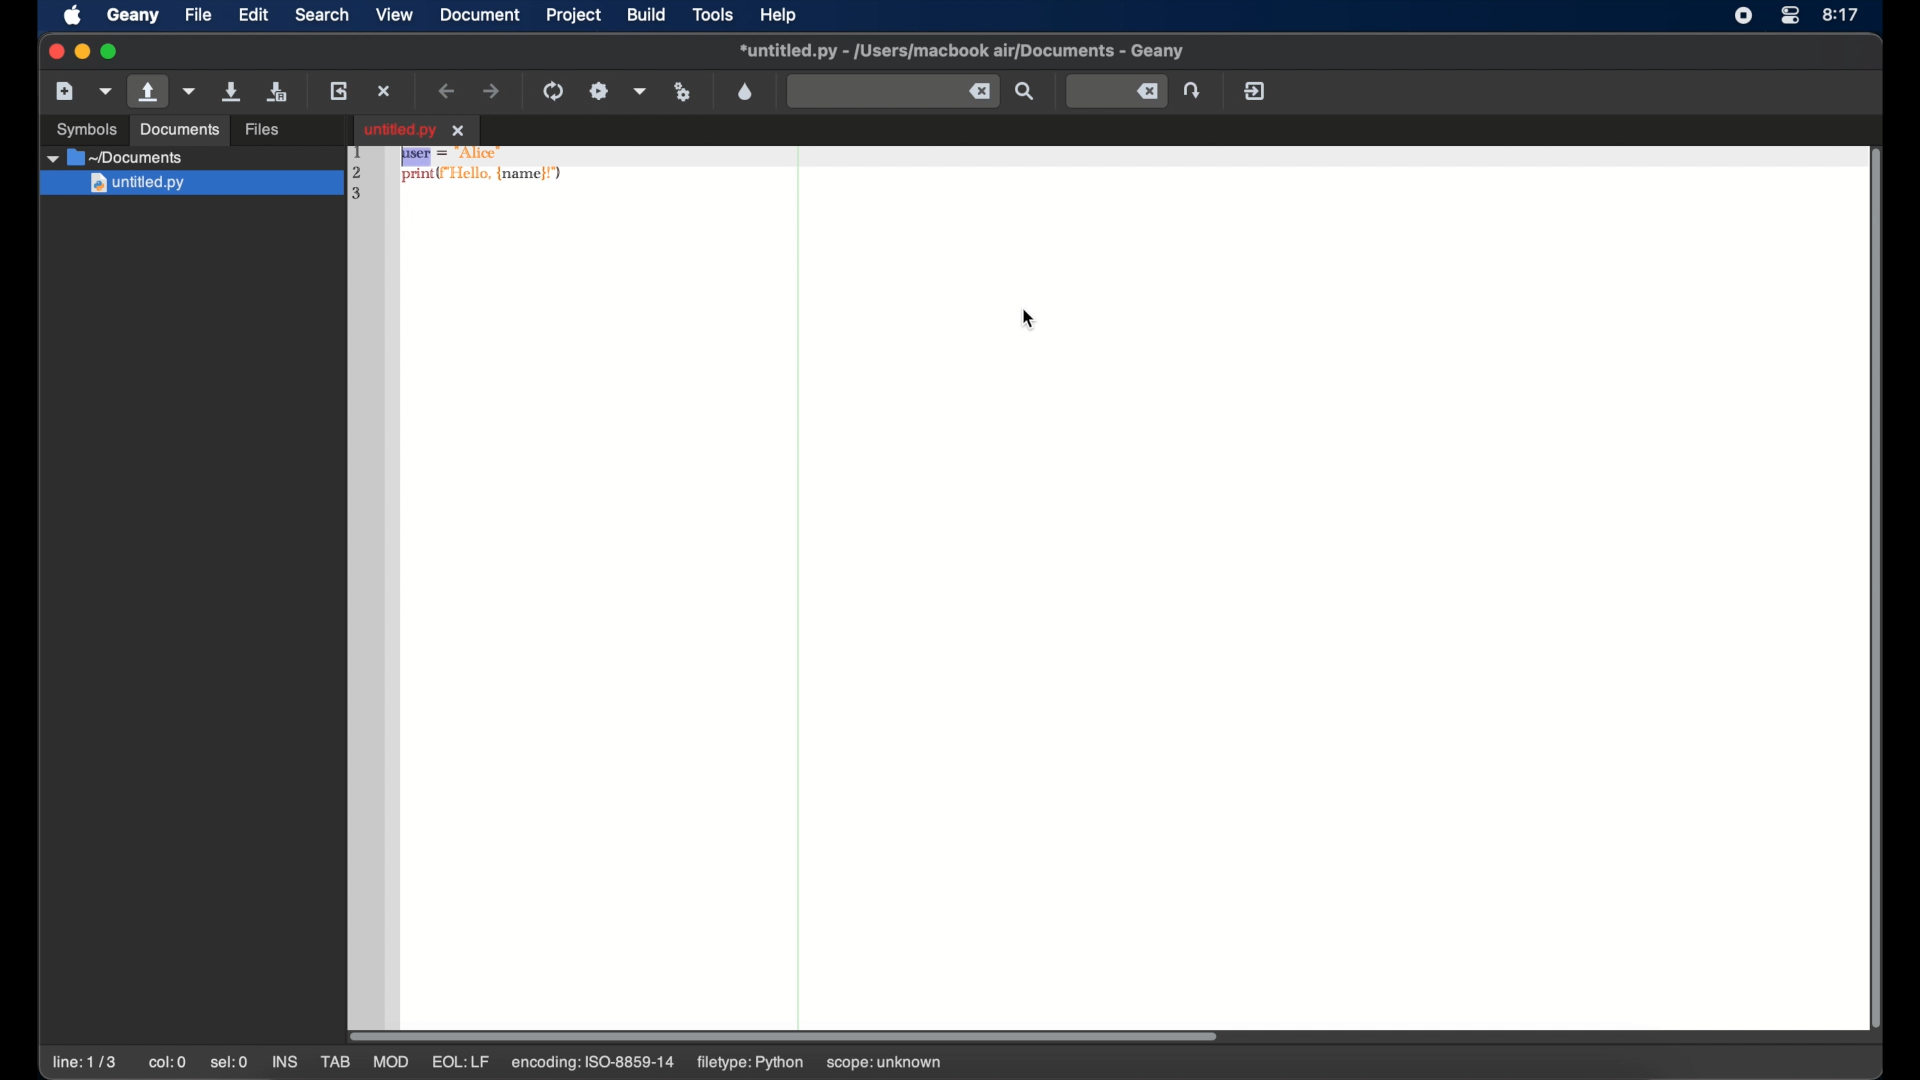 The width and height of the screenshot is (1920, 1080). What do you see at coordinates (322, 14) in the screenshot?
I see `search` at bounding box center [322, 14].